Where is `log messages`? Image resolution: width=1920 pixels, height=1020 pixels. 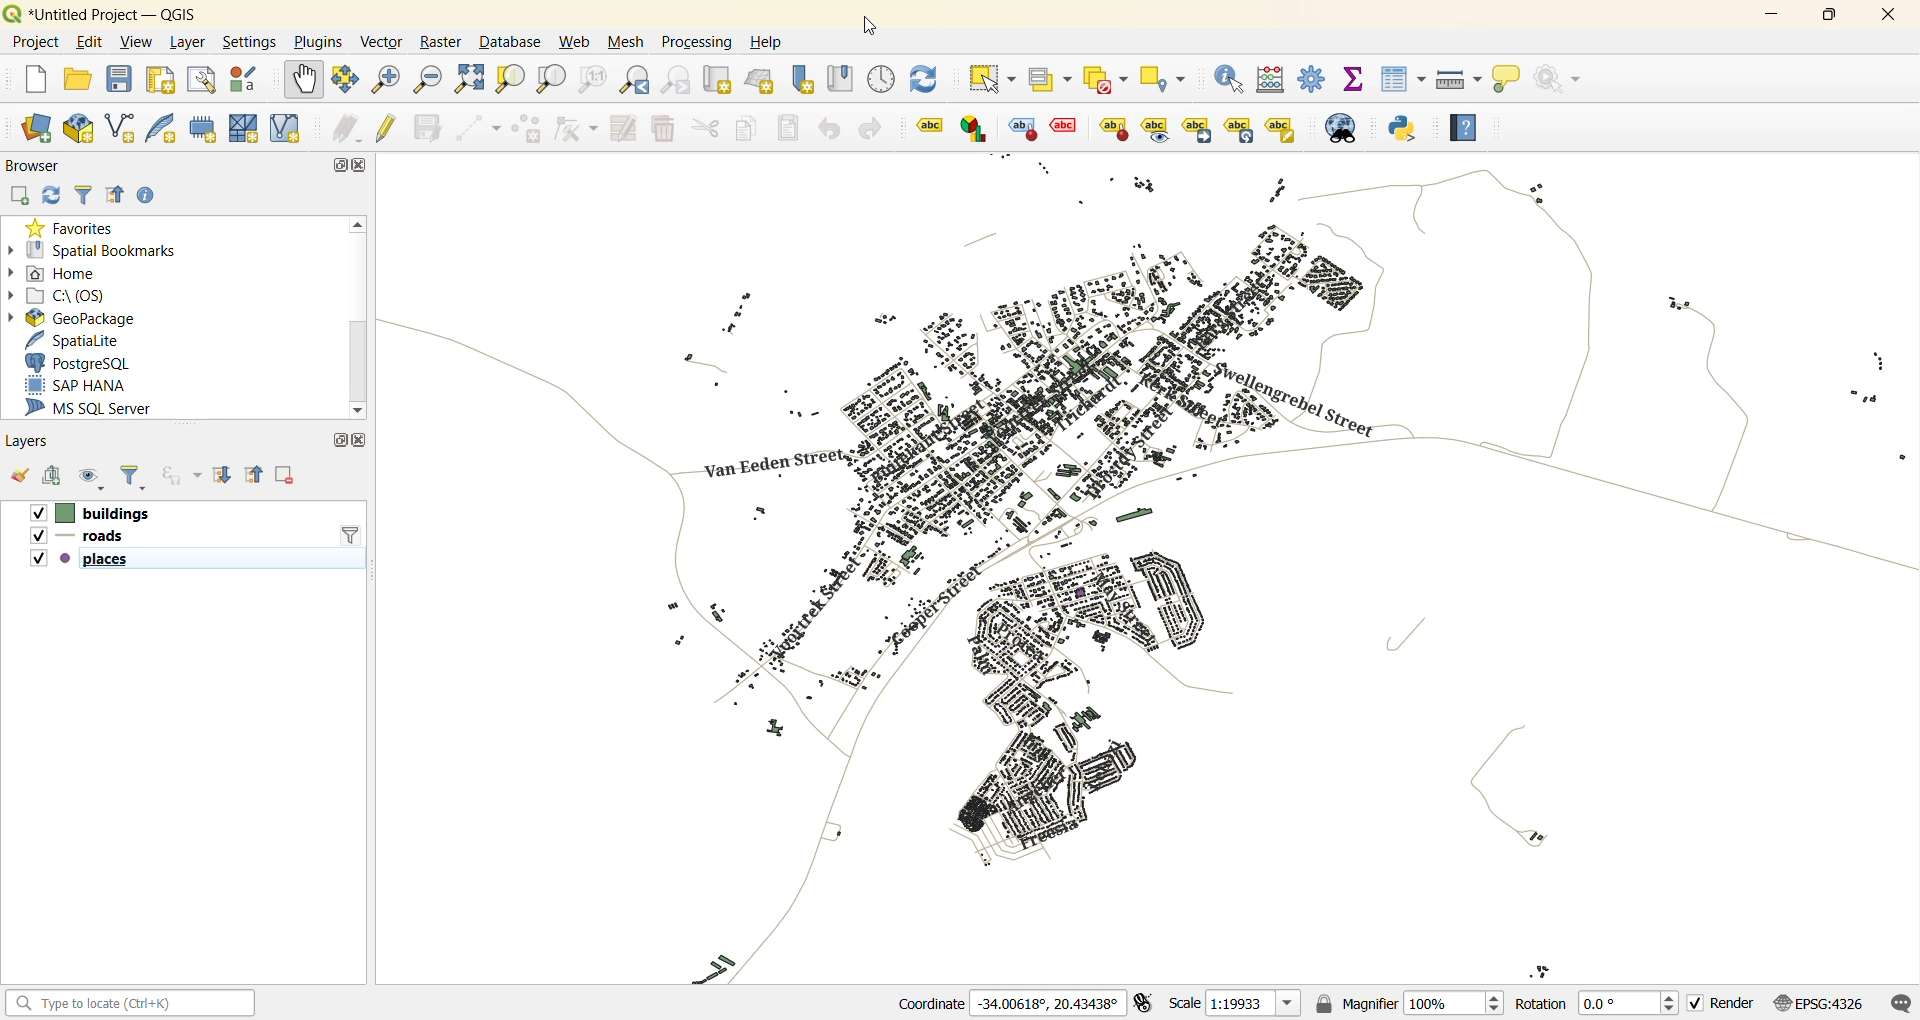
log messages is located at coordinates (1898, 1002).